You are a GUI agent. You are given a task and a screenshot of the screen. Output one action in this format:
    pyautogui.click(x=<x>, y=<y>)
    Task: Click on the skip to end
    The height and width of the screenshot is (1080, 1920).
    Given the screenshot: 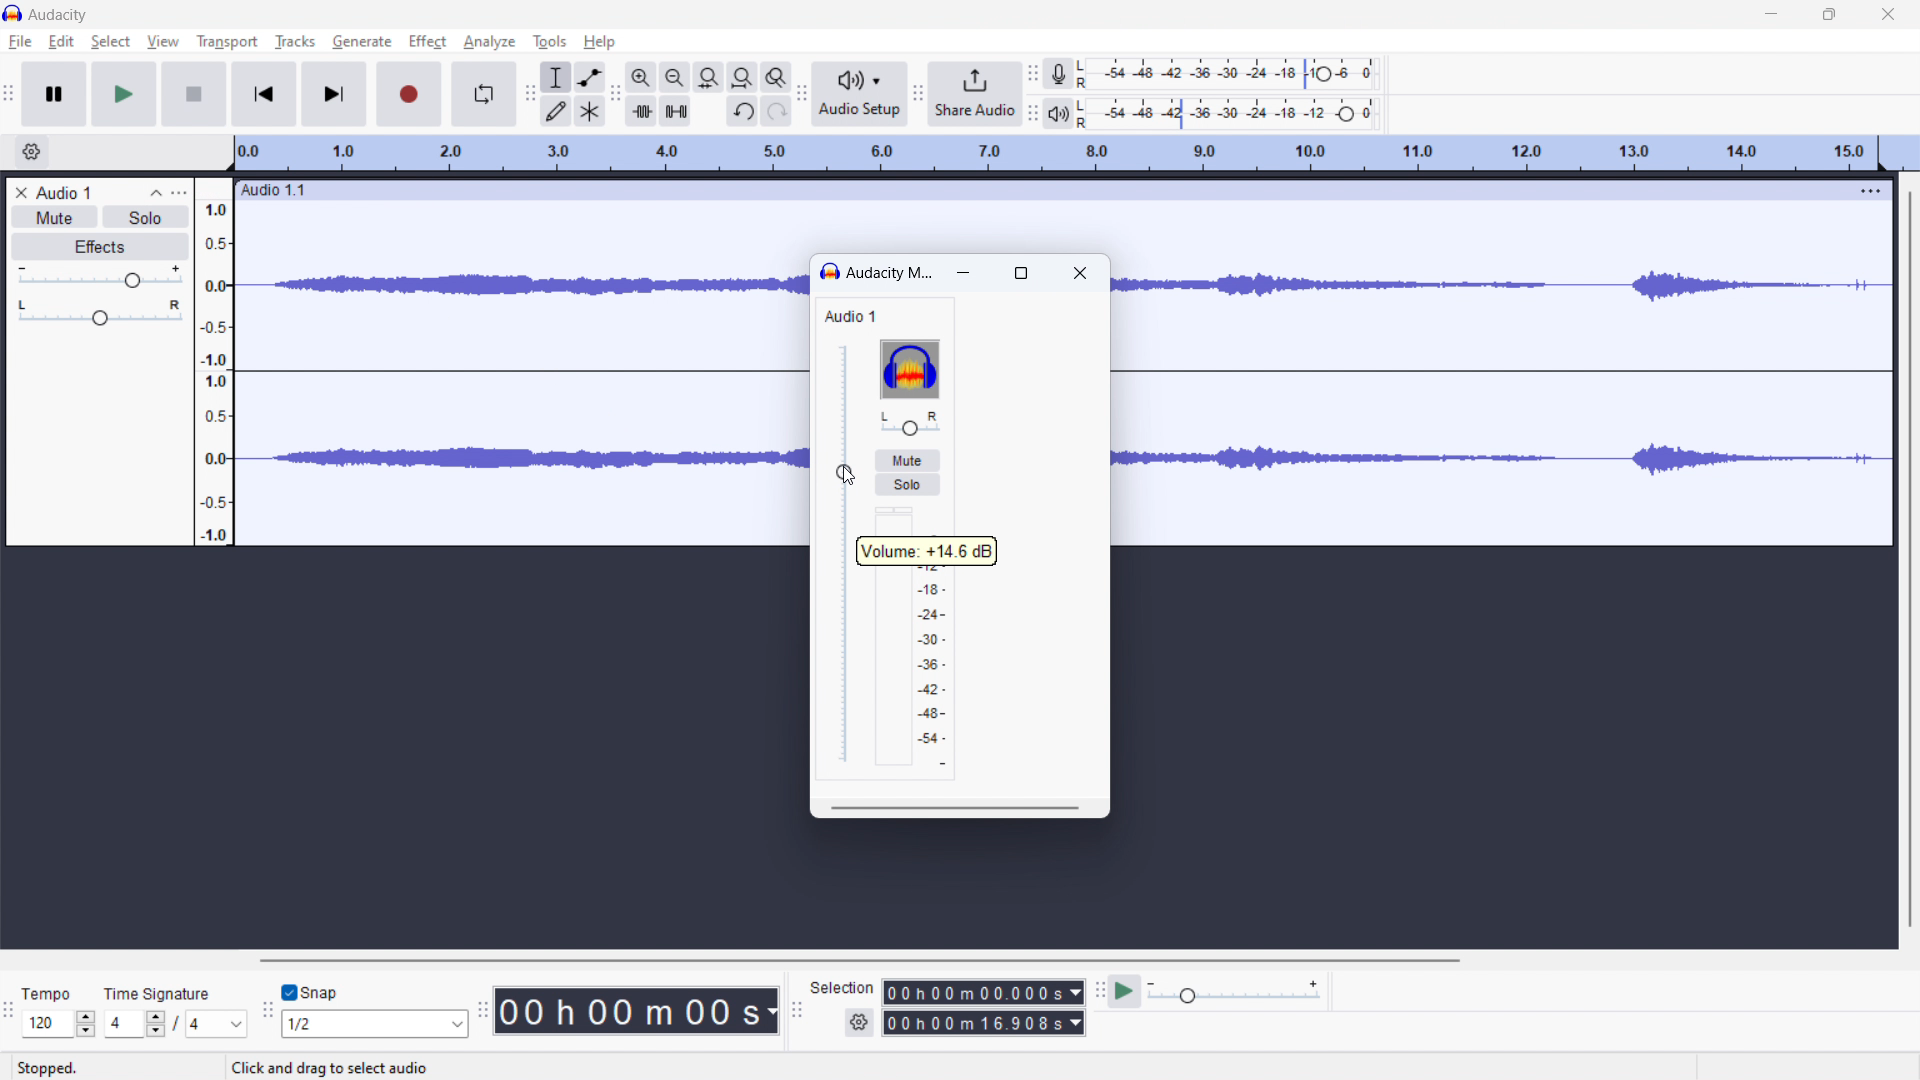 What is the action you would take?
    pyautogui.click(x=336, y=94)
    